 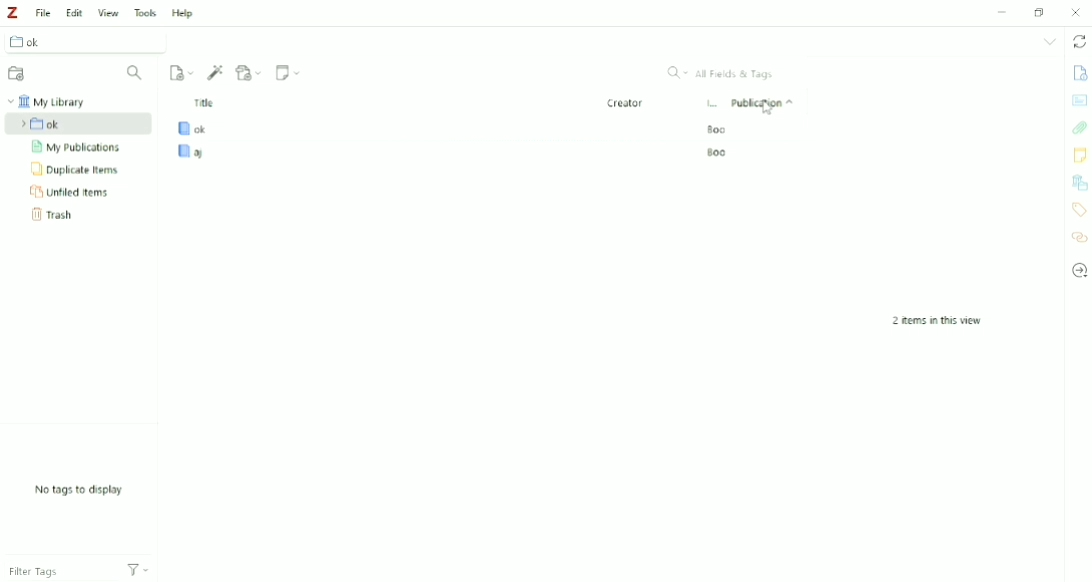 I want to click on Attachments, so click(x=1079, y=128).